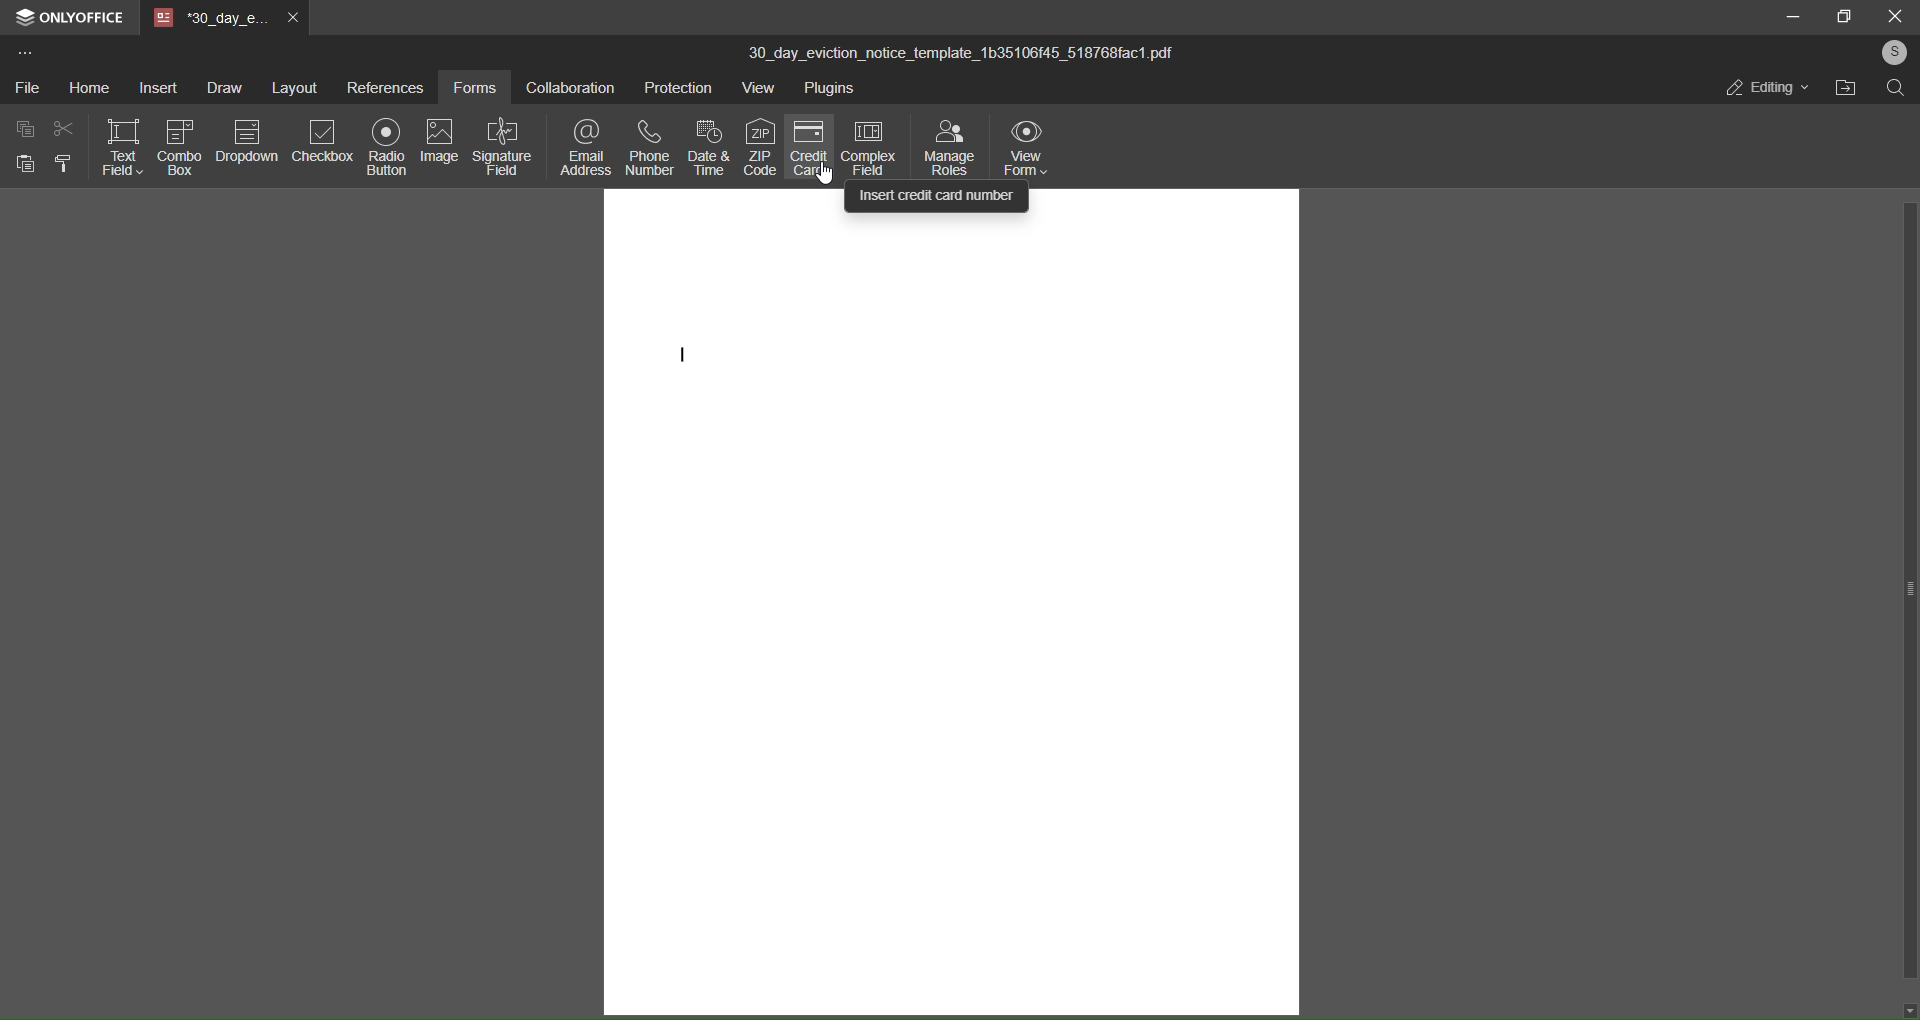  I want to click on view form, so click(1030, 149).